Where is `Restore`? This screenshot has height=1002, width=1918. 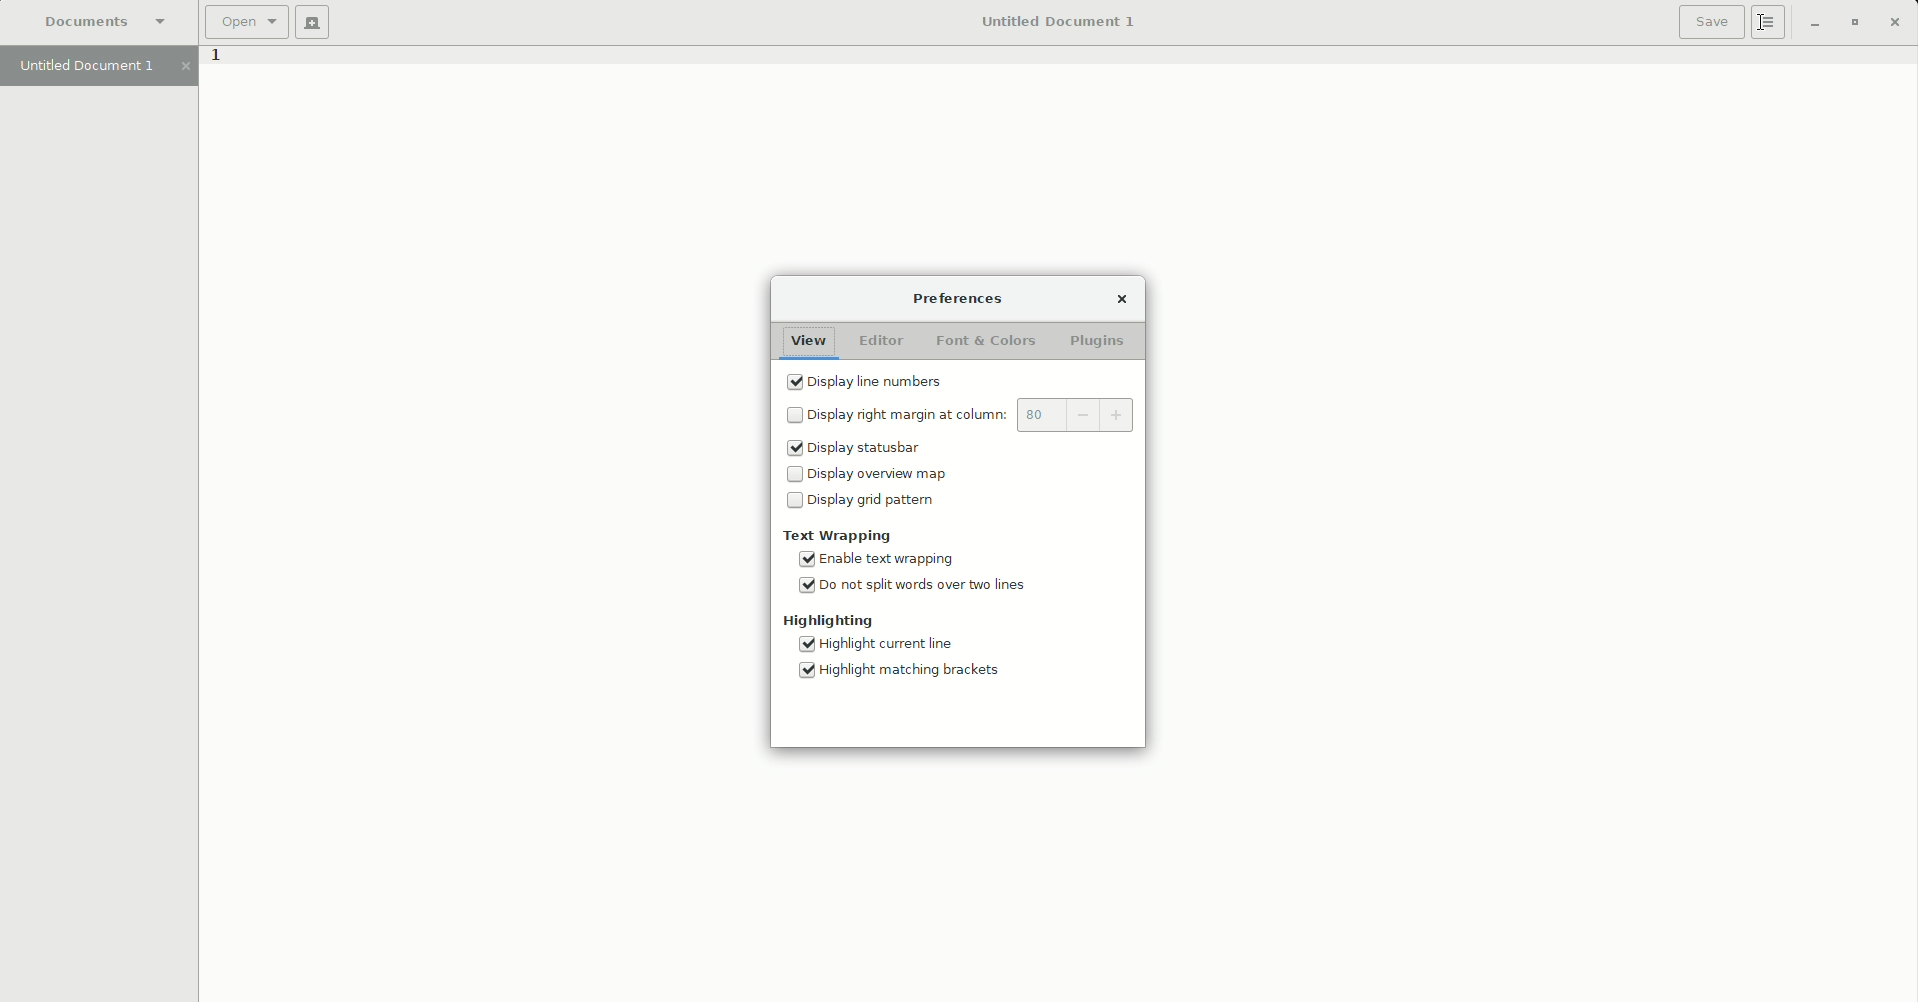
Restore is located at coordinates (1809, 25).